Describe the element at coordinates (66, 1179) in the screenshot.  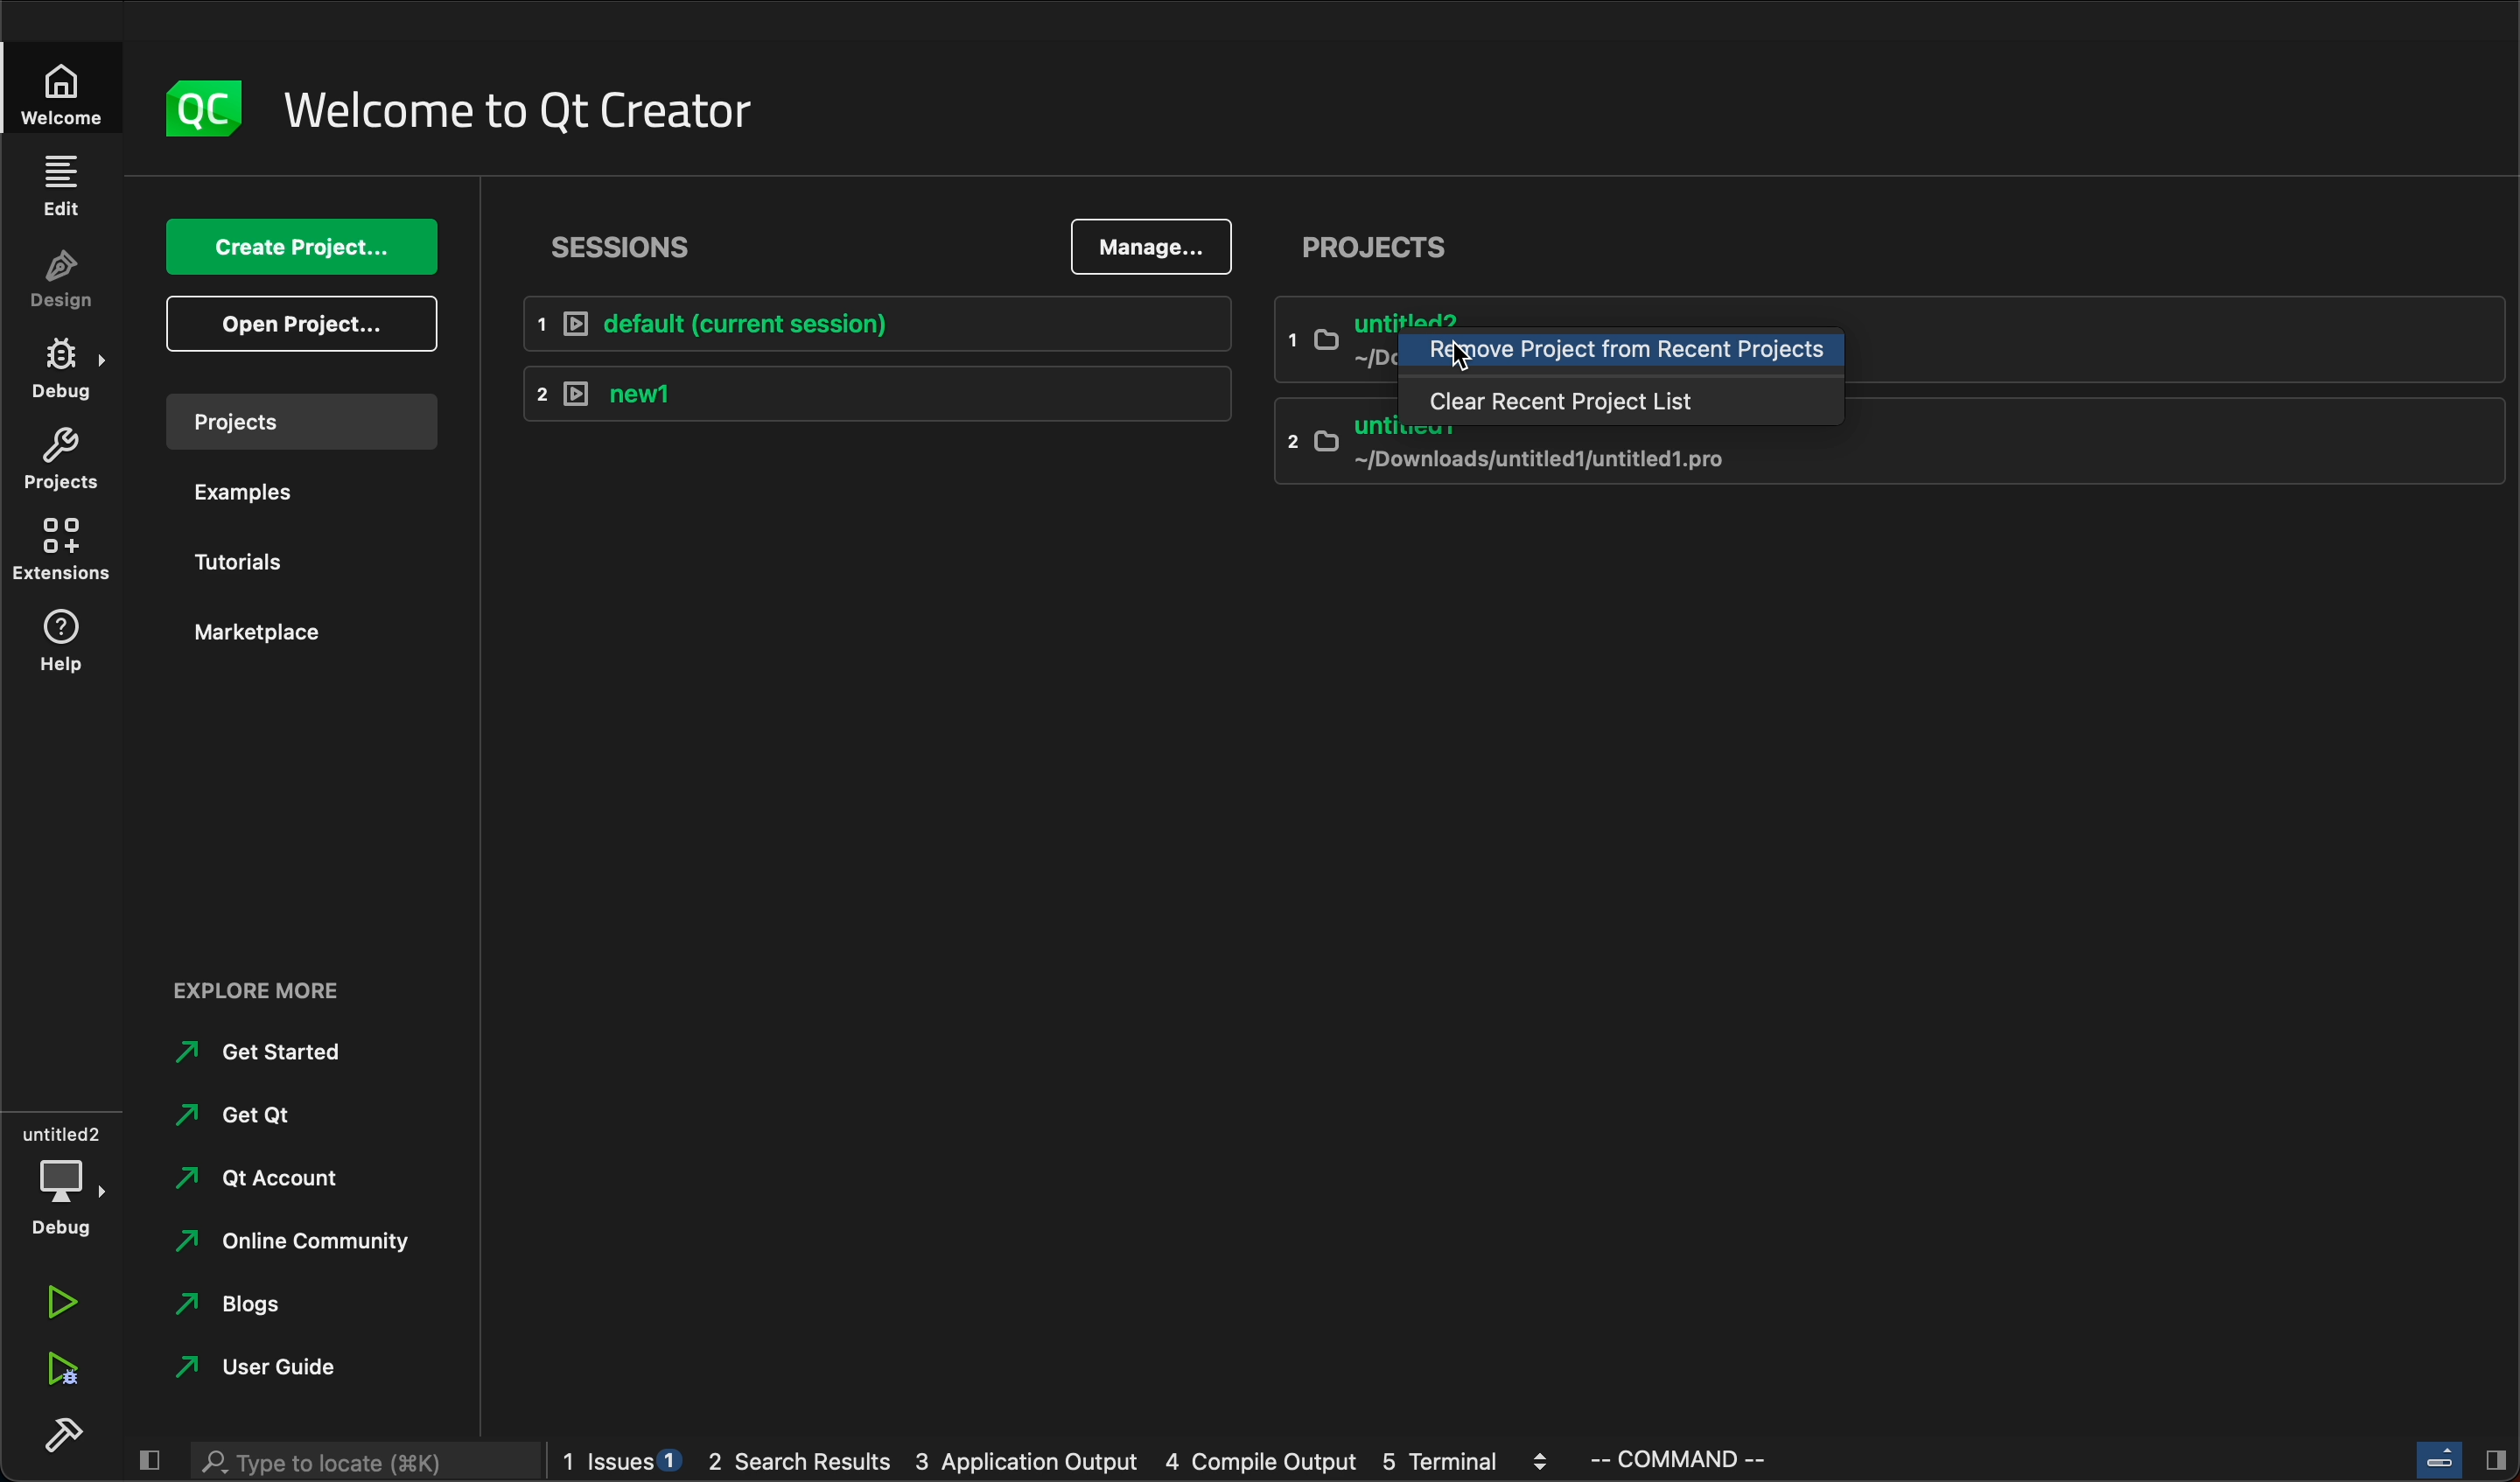
I see `debug` at that location.